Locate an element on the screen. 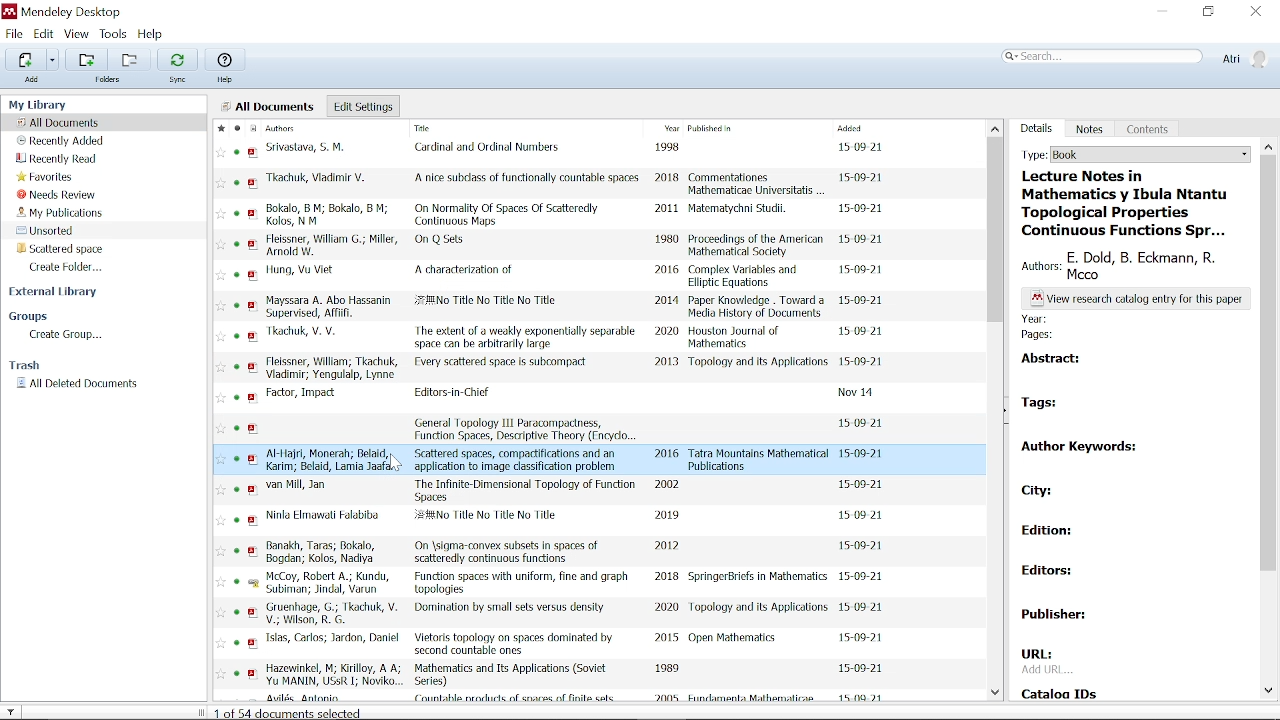 This screenshot has width=1280, height=720. Vertical scrollbar for all files is located at coordinates (997, 229).